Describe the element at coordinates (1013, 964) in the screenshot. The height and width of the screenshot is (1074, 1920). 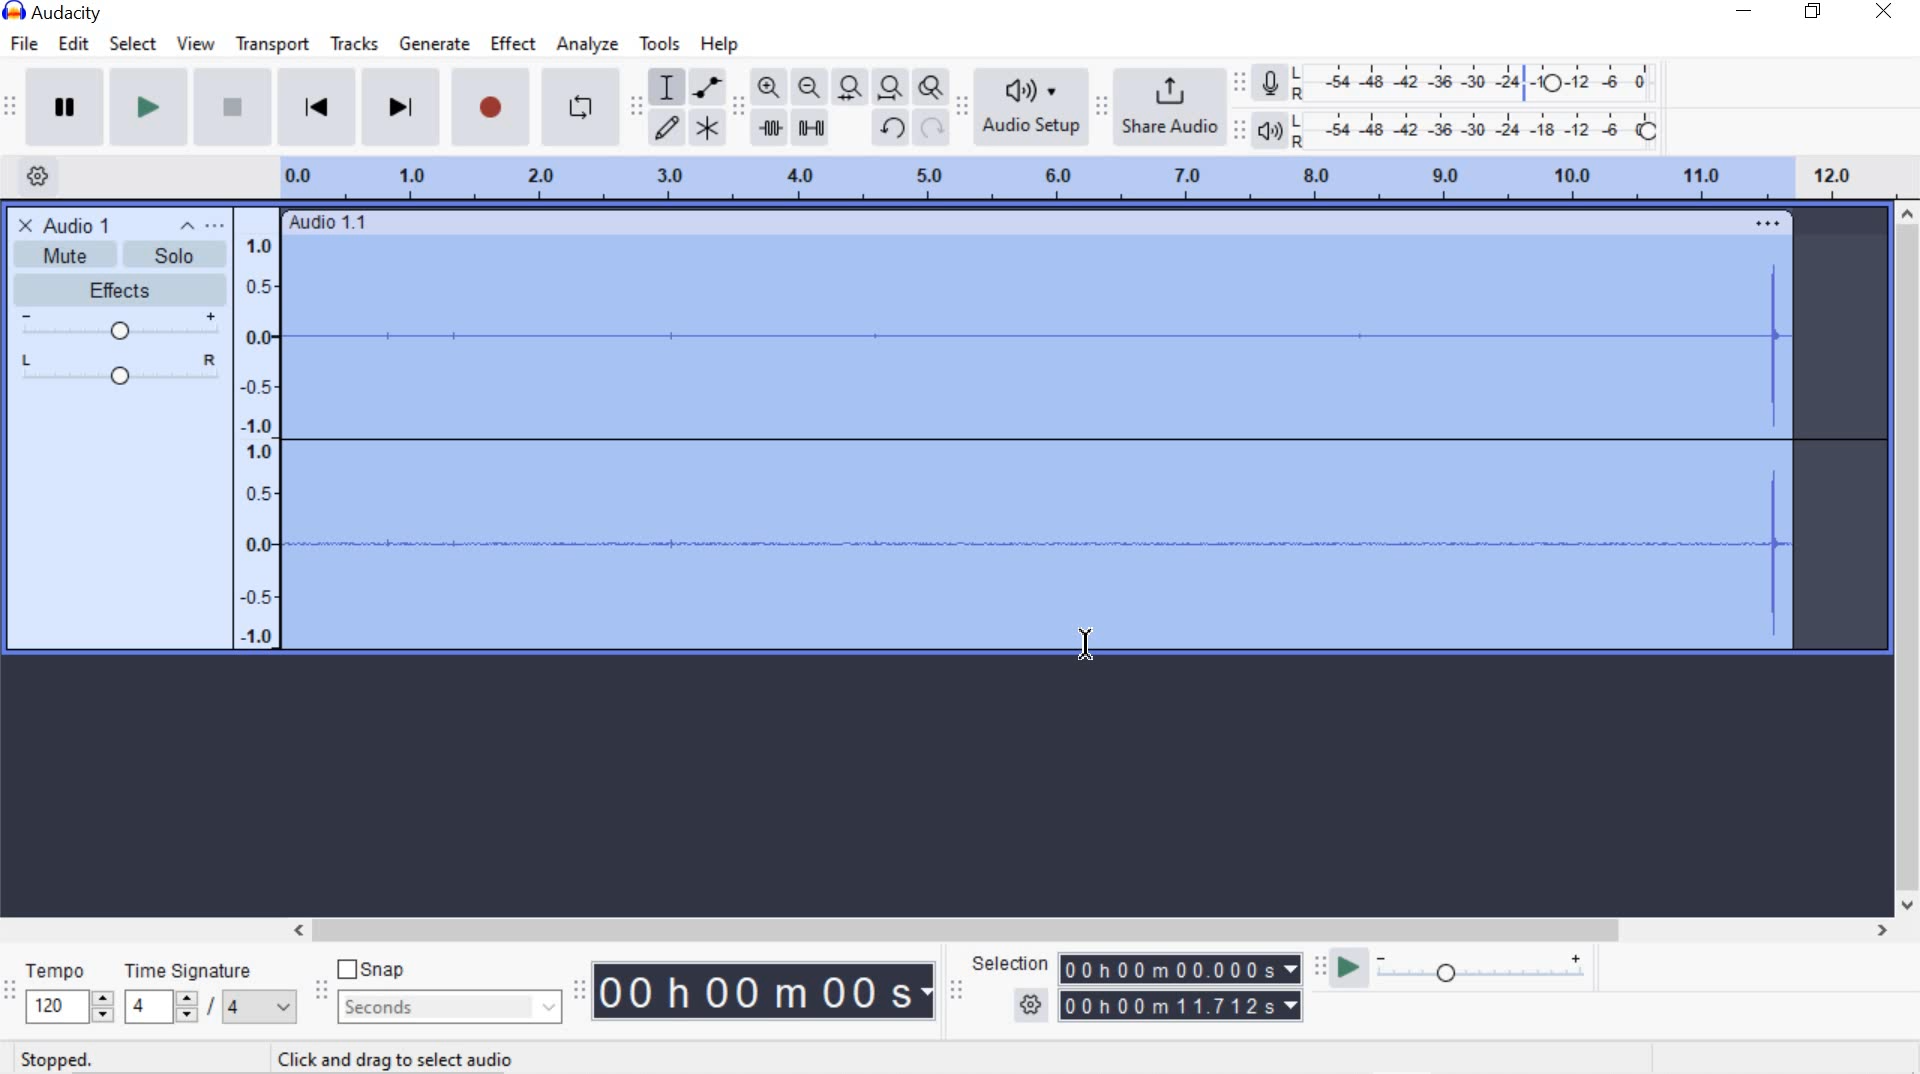
I see `SELECTION` at that location.